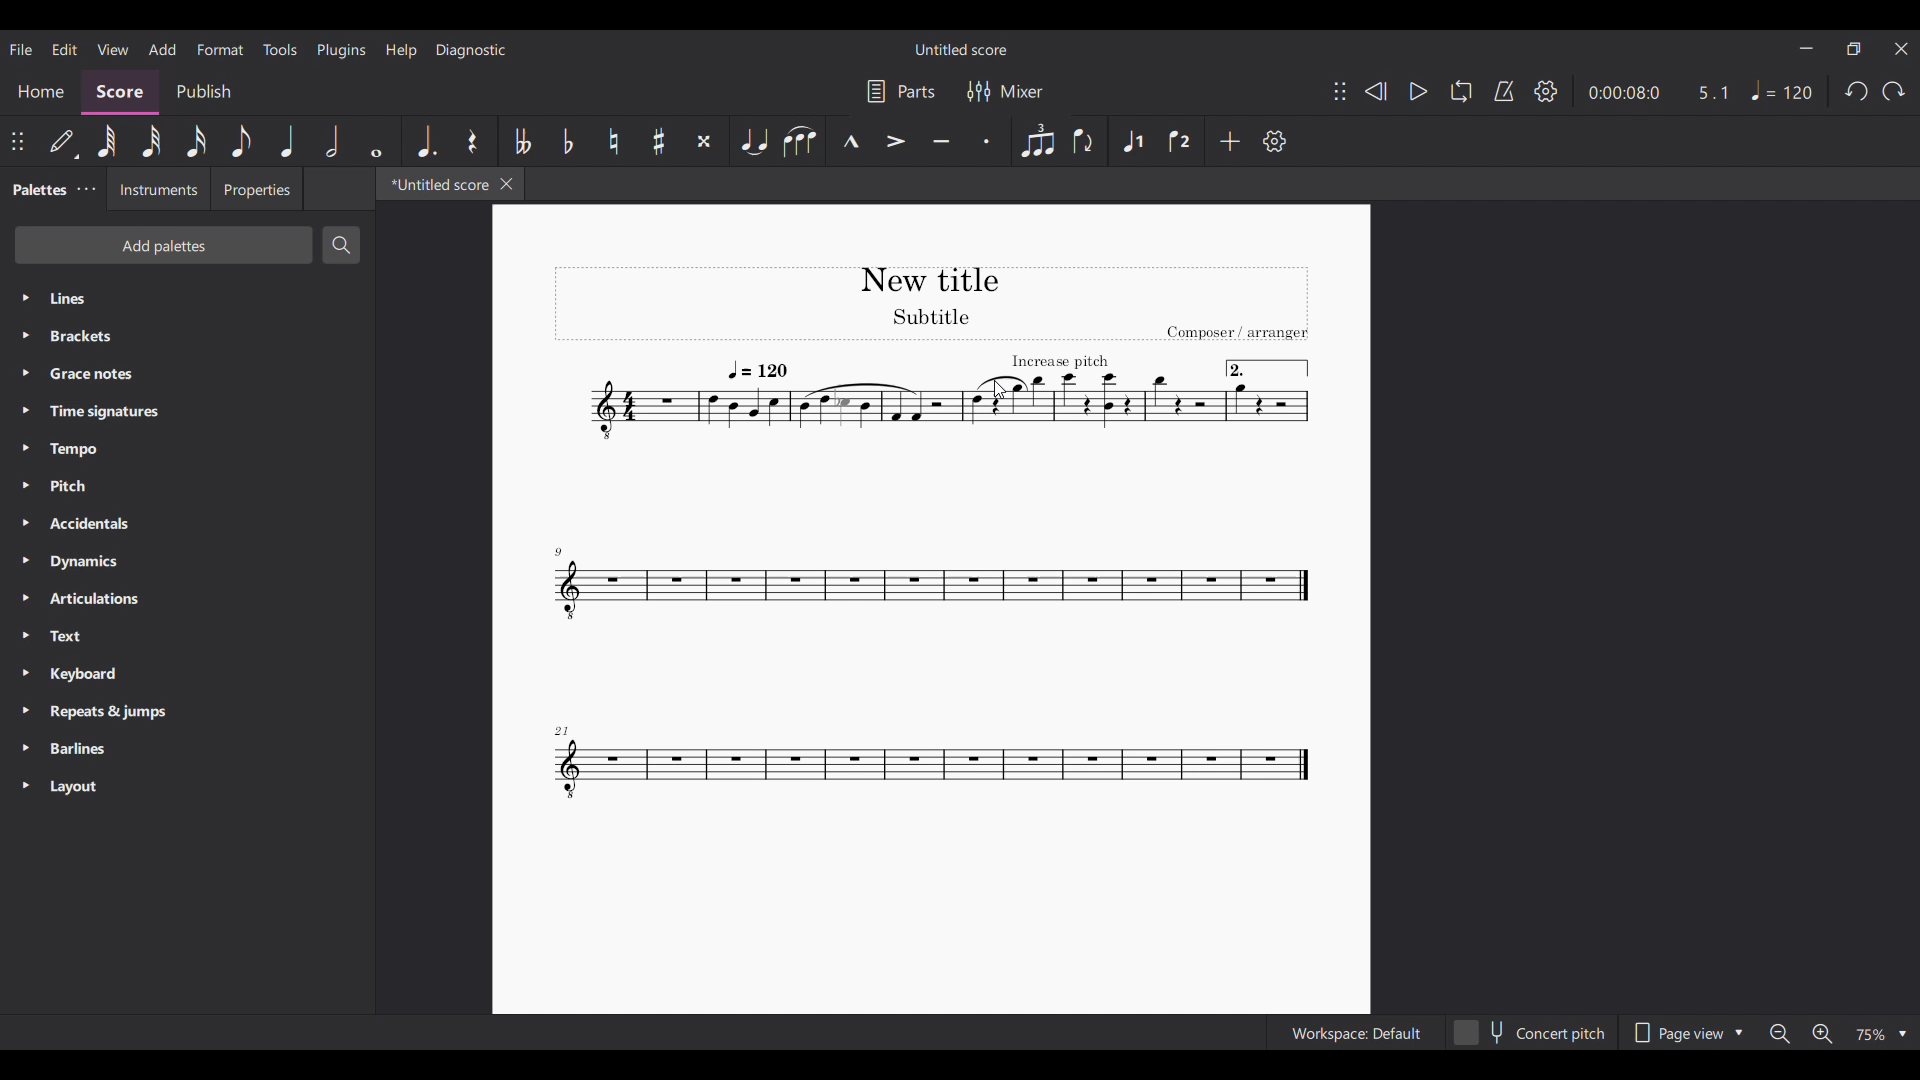 This screenshot has width=1920, height=1080. Describe the element at coordinates (186, 373) in the screenshot. I see `Grace notes` at that location.